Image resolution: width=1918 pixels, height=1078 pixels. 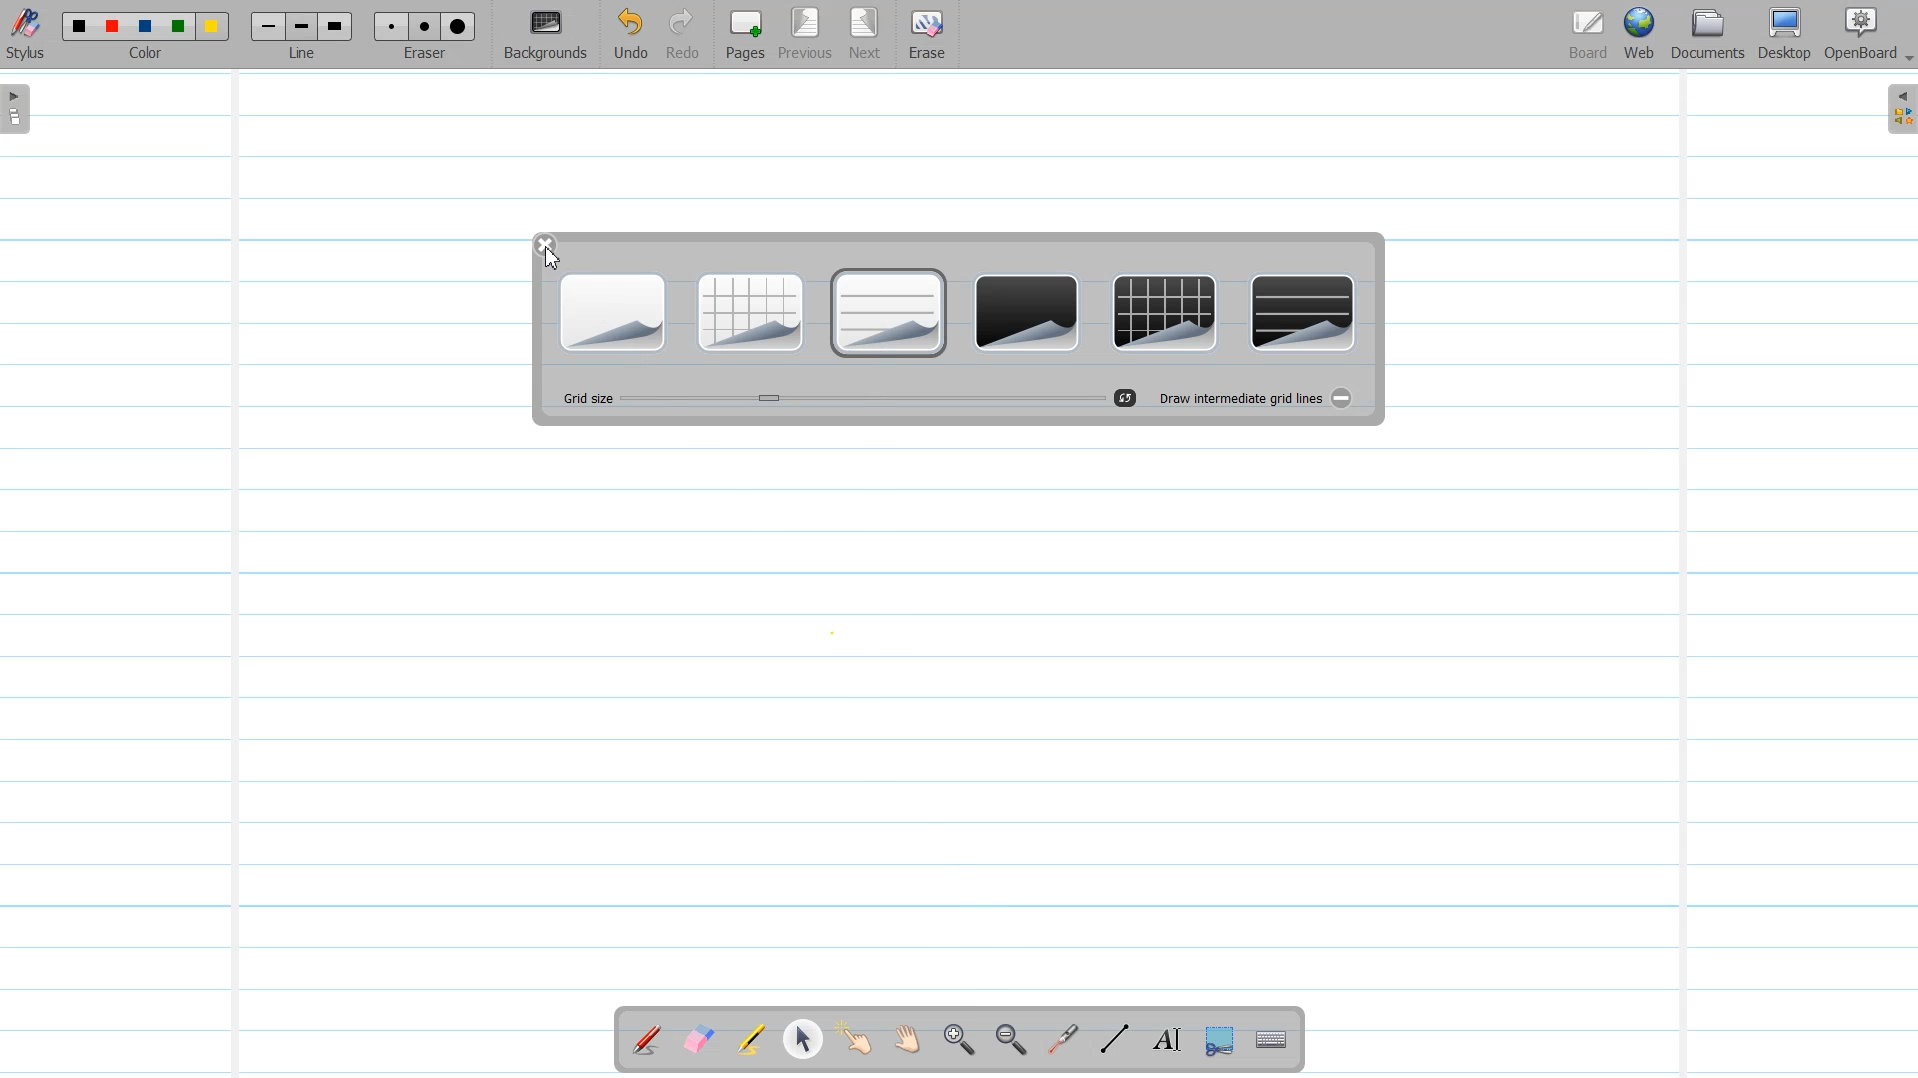 I want to click on Grid Light Background, so click(x=749, y=312).